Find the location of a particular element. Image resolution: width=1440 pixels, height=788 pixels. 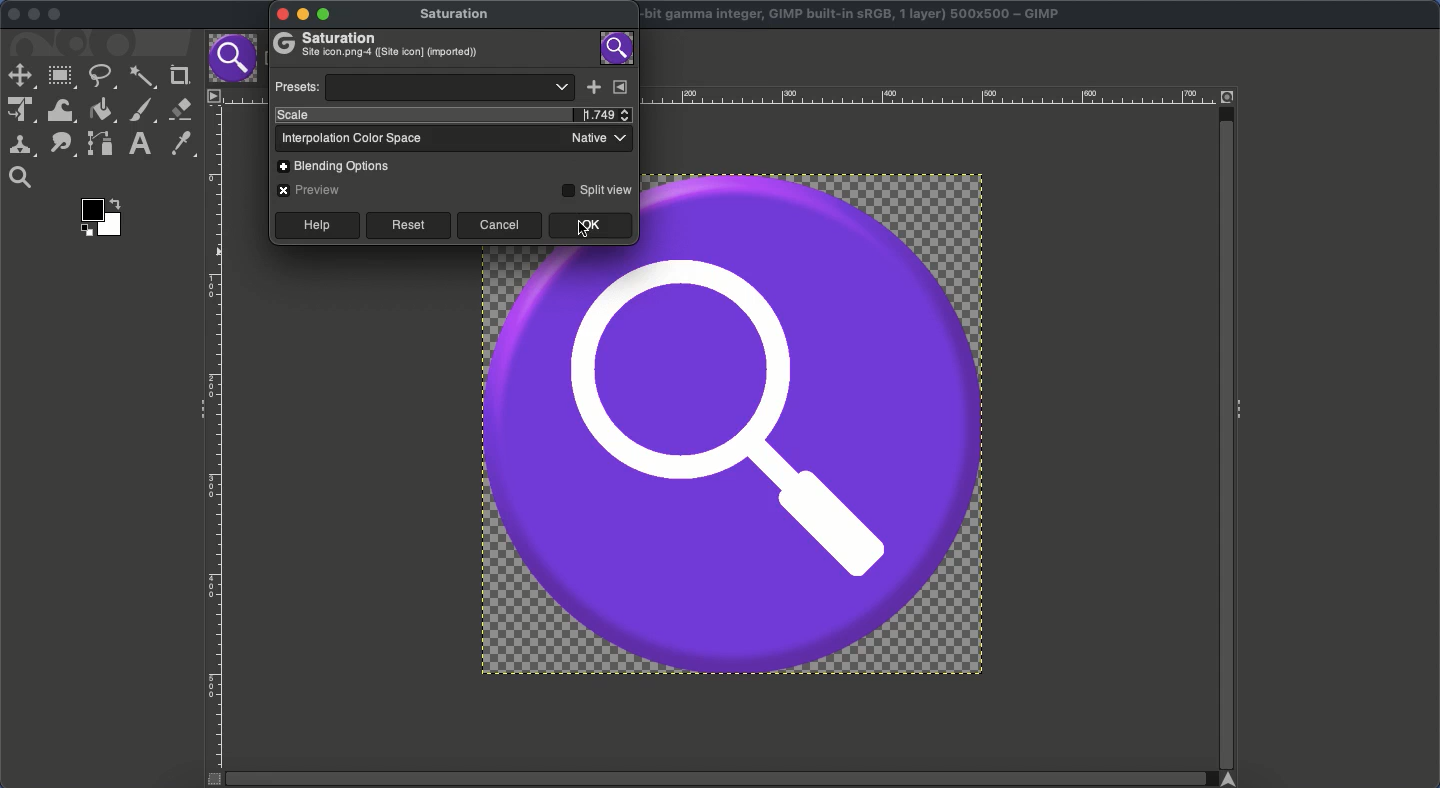

Minimize is located at coordinates (33, 15).